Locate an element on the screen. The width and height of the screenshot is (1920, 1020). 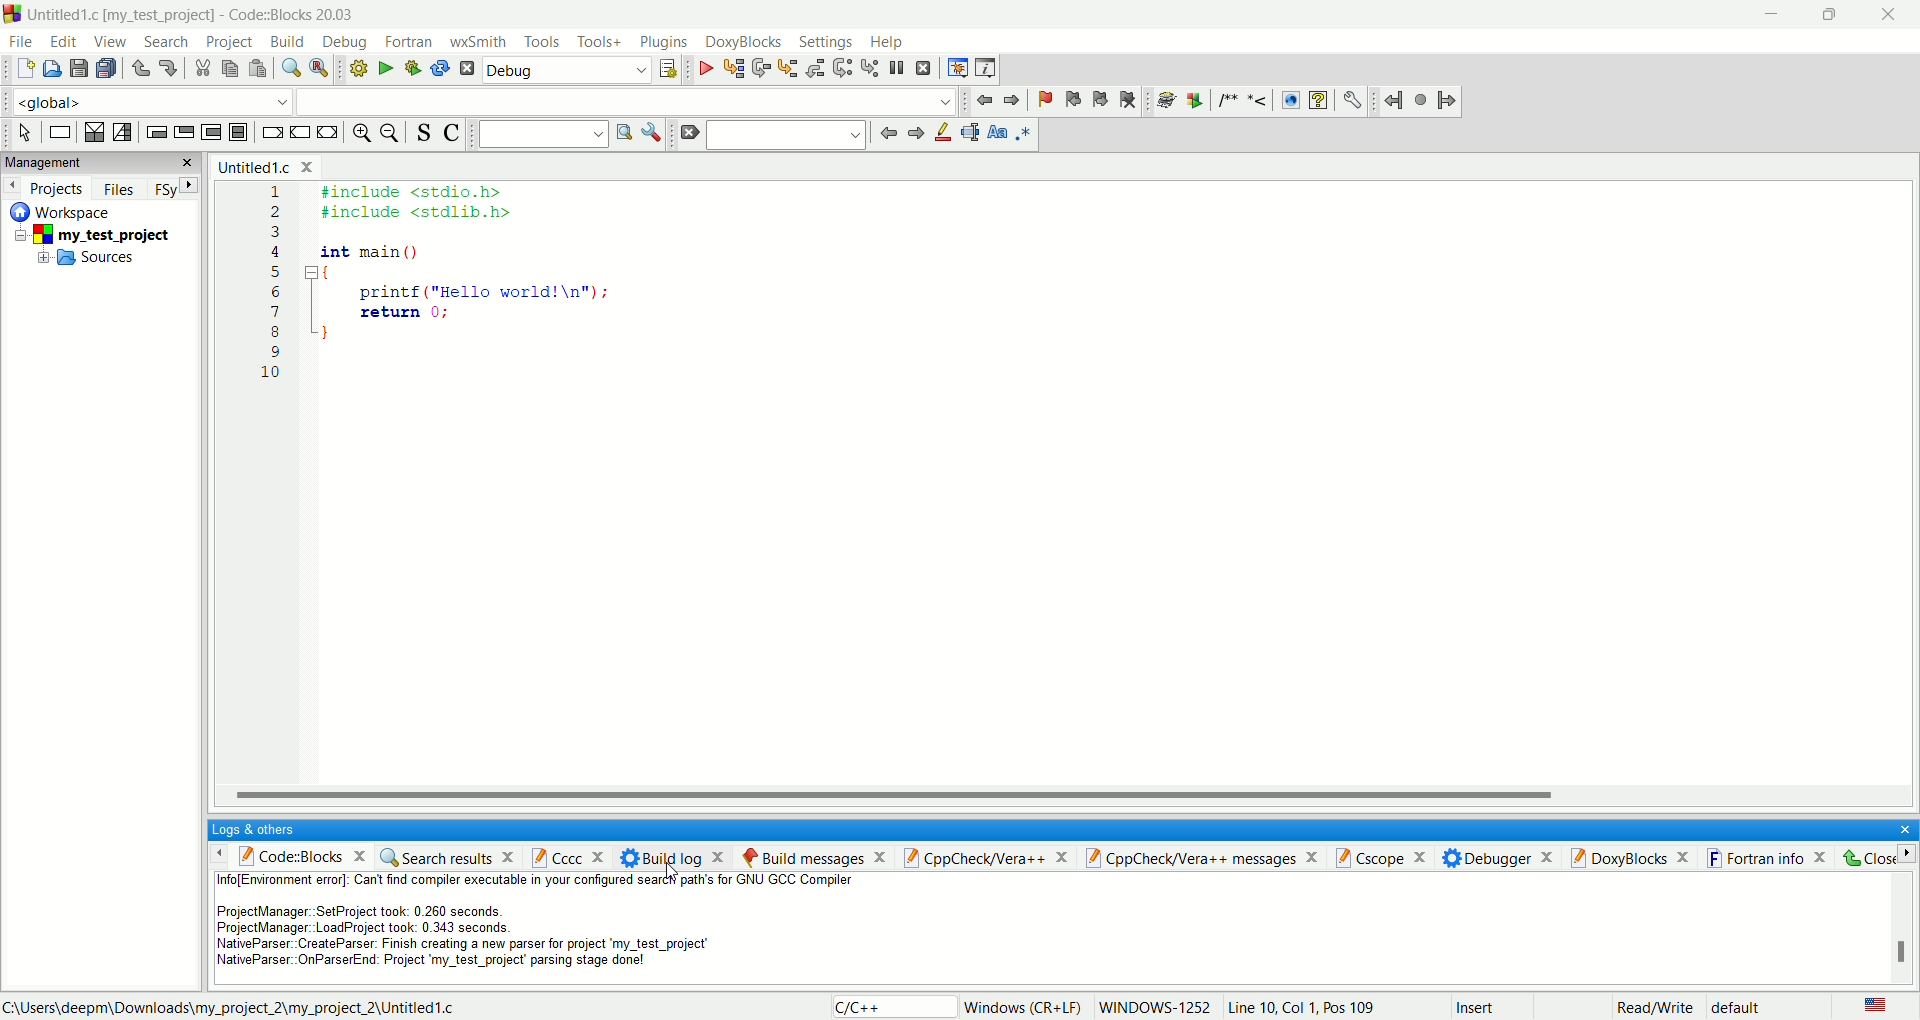
continue instruction is located at coordinates (301, 131).